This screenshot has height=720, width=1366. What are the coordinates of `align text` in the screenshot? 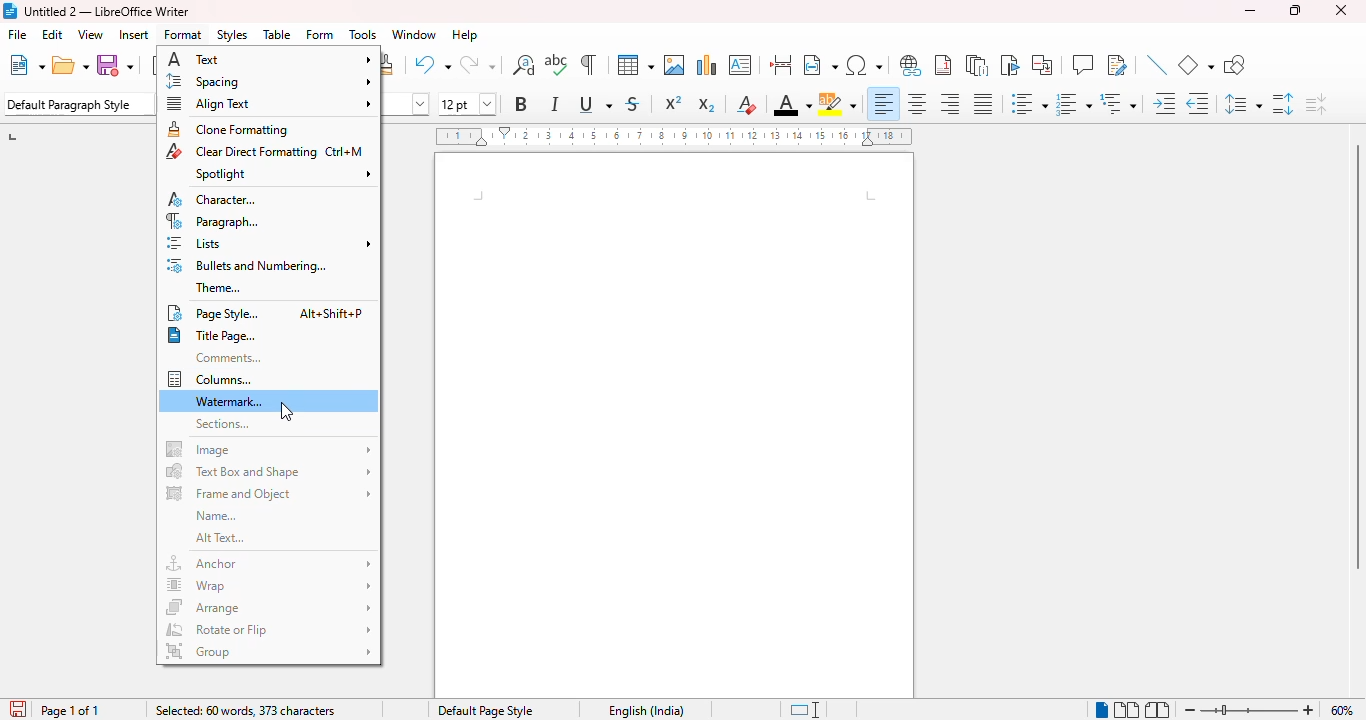 It's located at (269, 104).